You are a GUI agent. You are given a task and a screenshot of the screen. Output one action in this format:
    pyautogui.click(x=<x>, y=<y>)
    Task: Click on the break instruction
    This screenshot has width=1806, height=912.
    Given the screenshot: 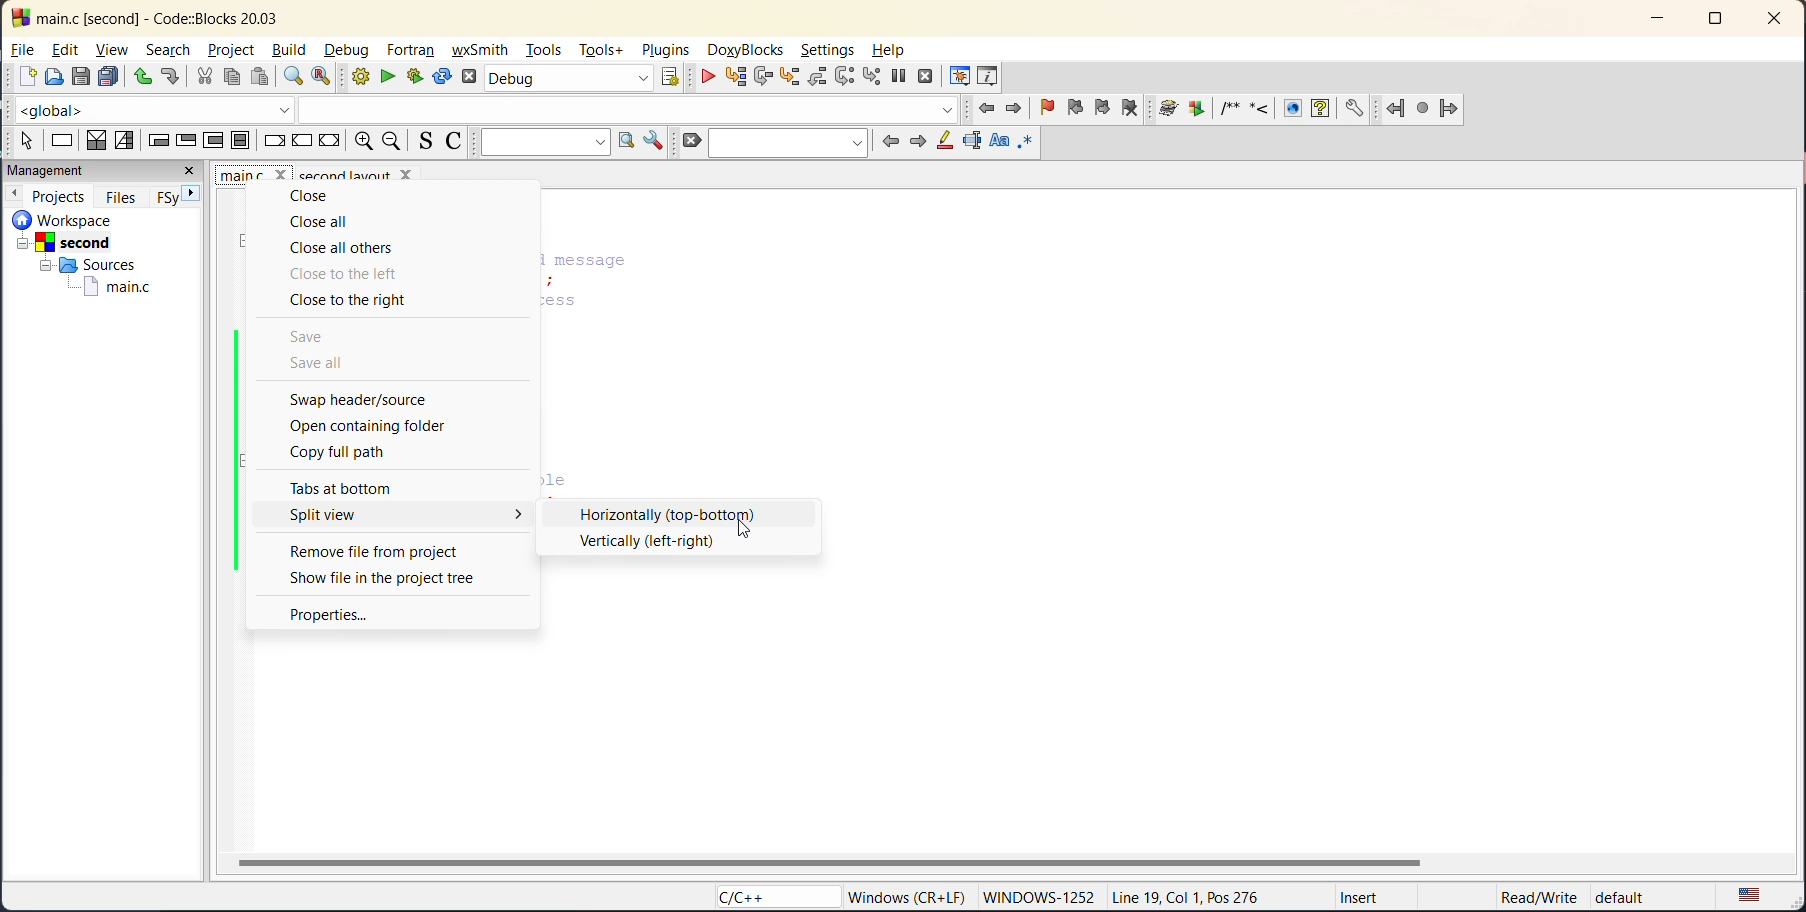 What is the action you would take?
    pyautogui.click(x=271, y=141)
    